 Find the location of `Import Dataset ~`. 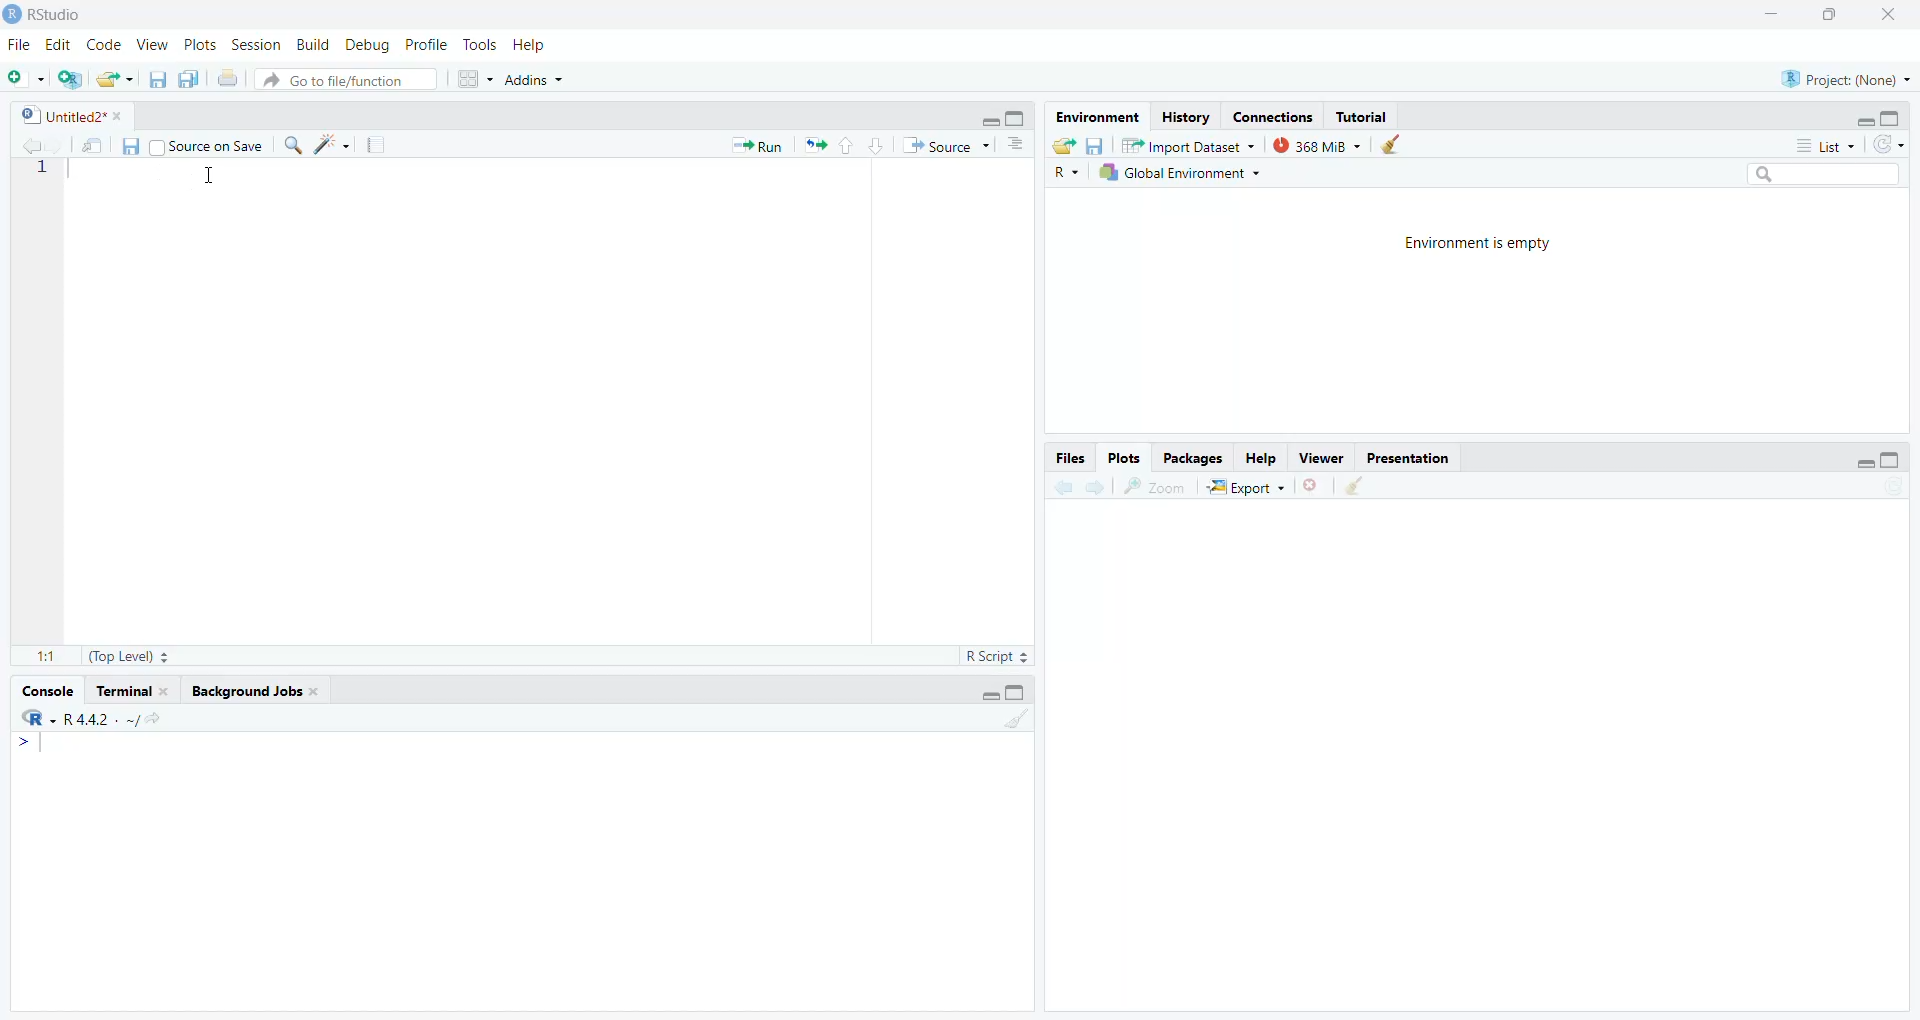

Import Dataset ~ is located at coordinates (1190, 149).